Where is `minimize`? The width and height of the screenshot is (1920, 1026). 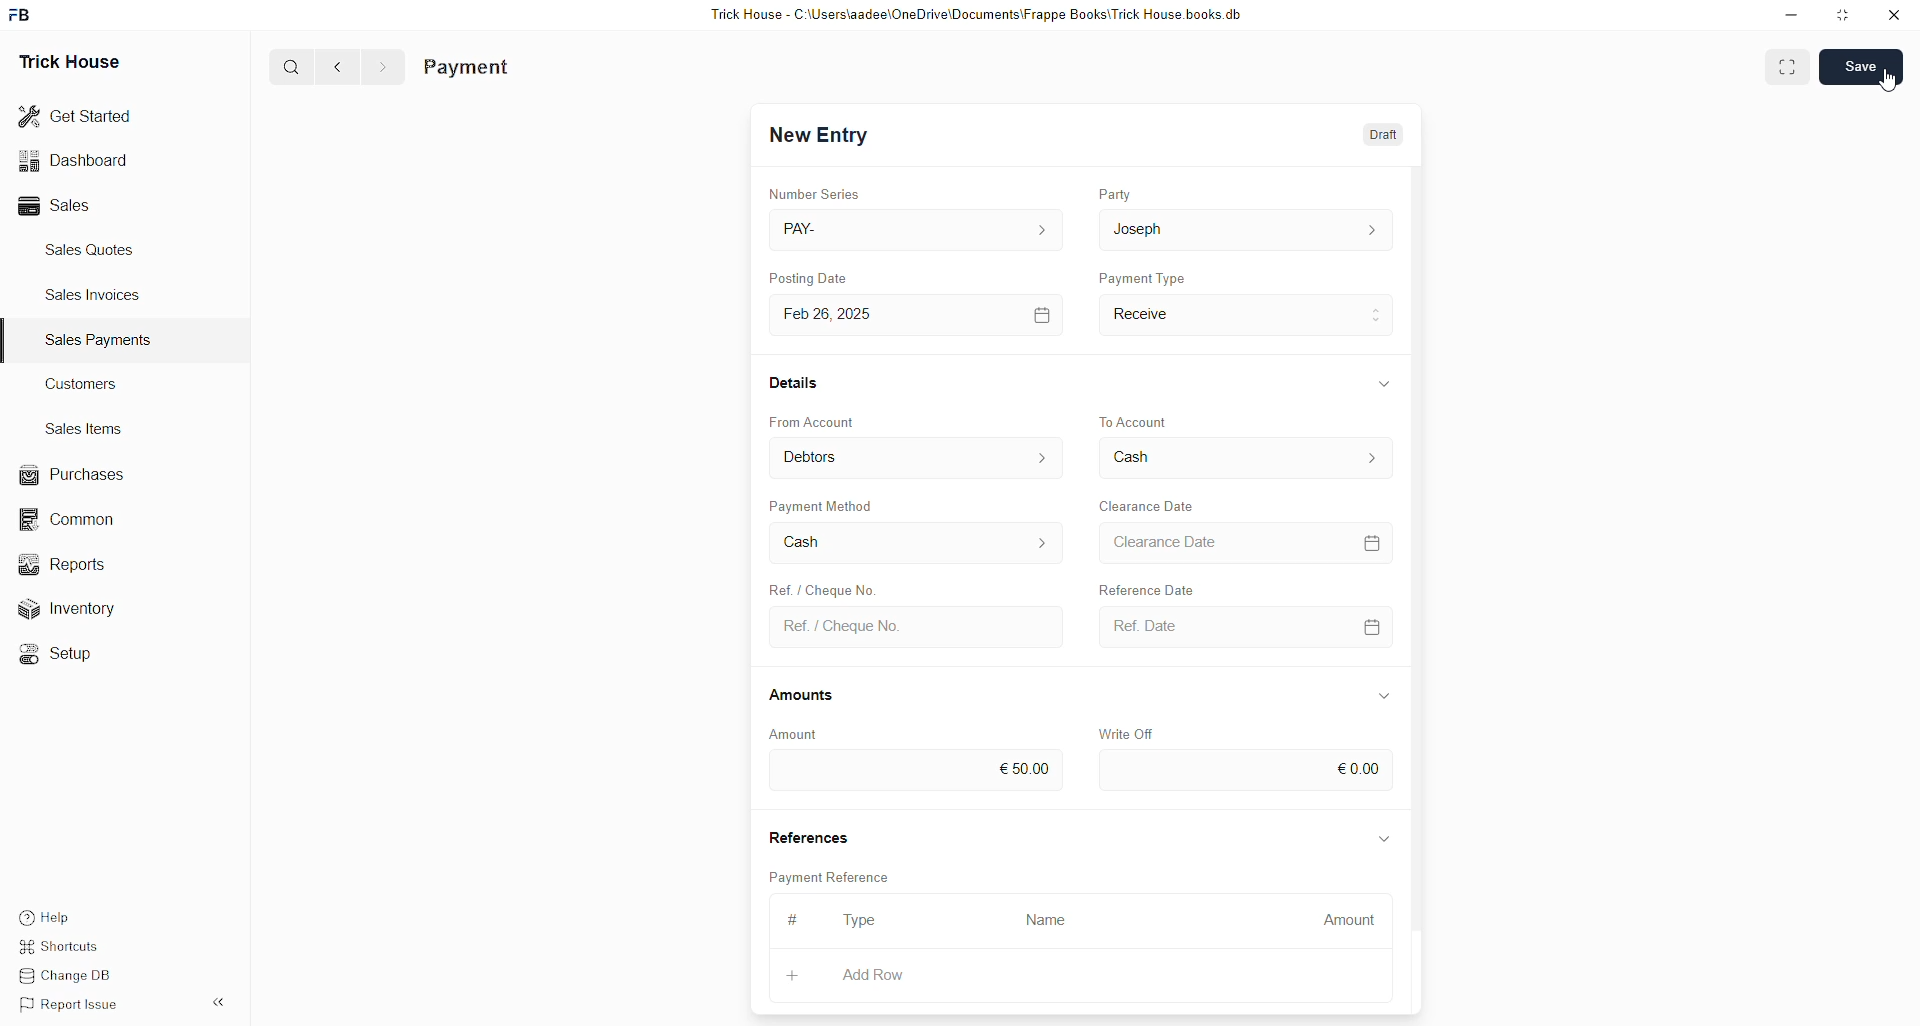
minimize is located at coordinates (1792, 16).